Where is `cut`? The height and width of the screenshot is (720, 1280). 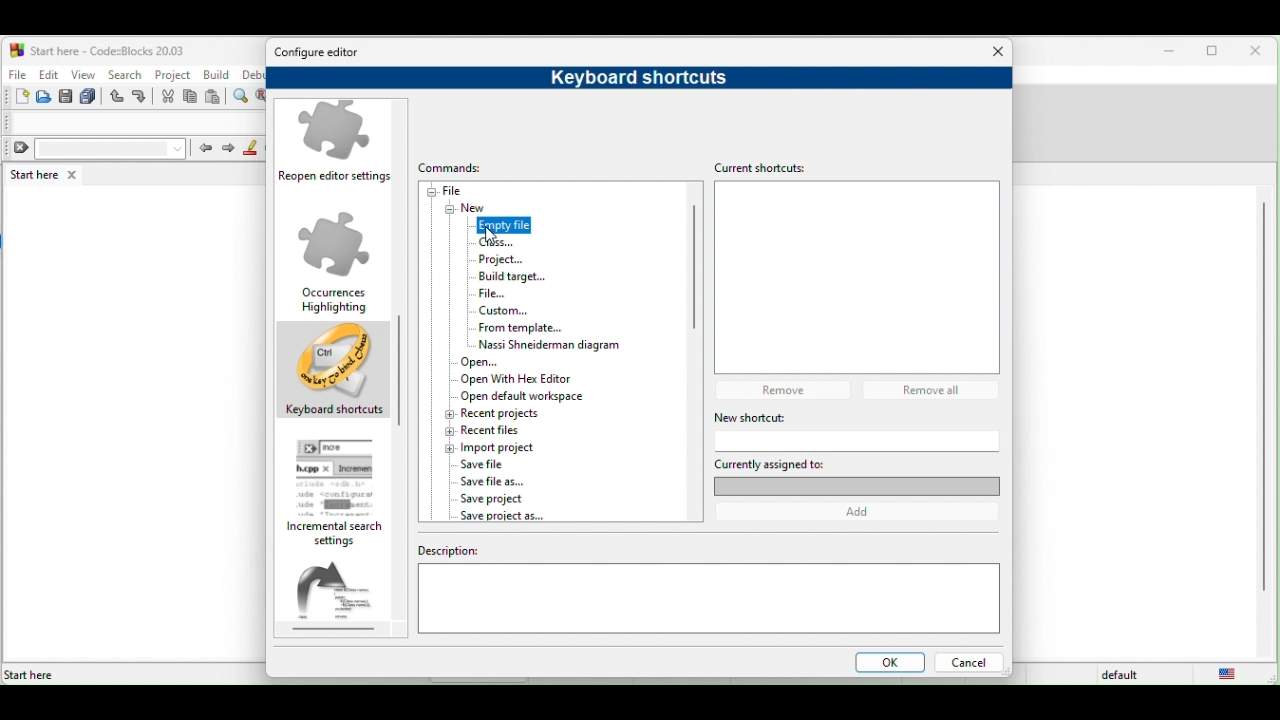 cut is located at coordinates (168, 97).